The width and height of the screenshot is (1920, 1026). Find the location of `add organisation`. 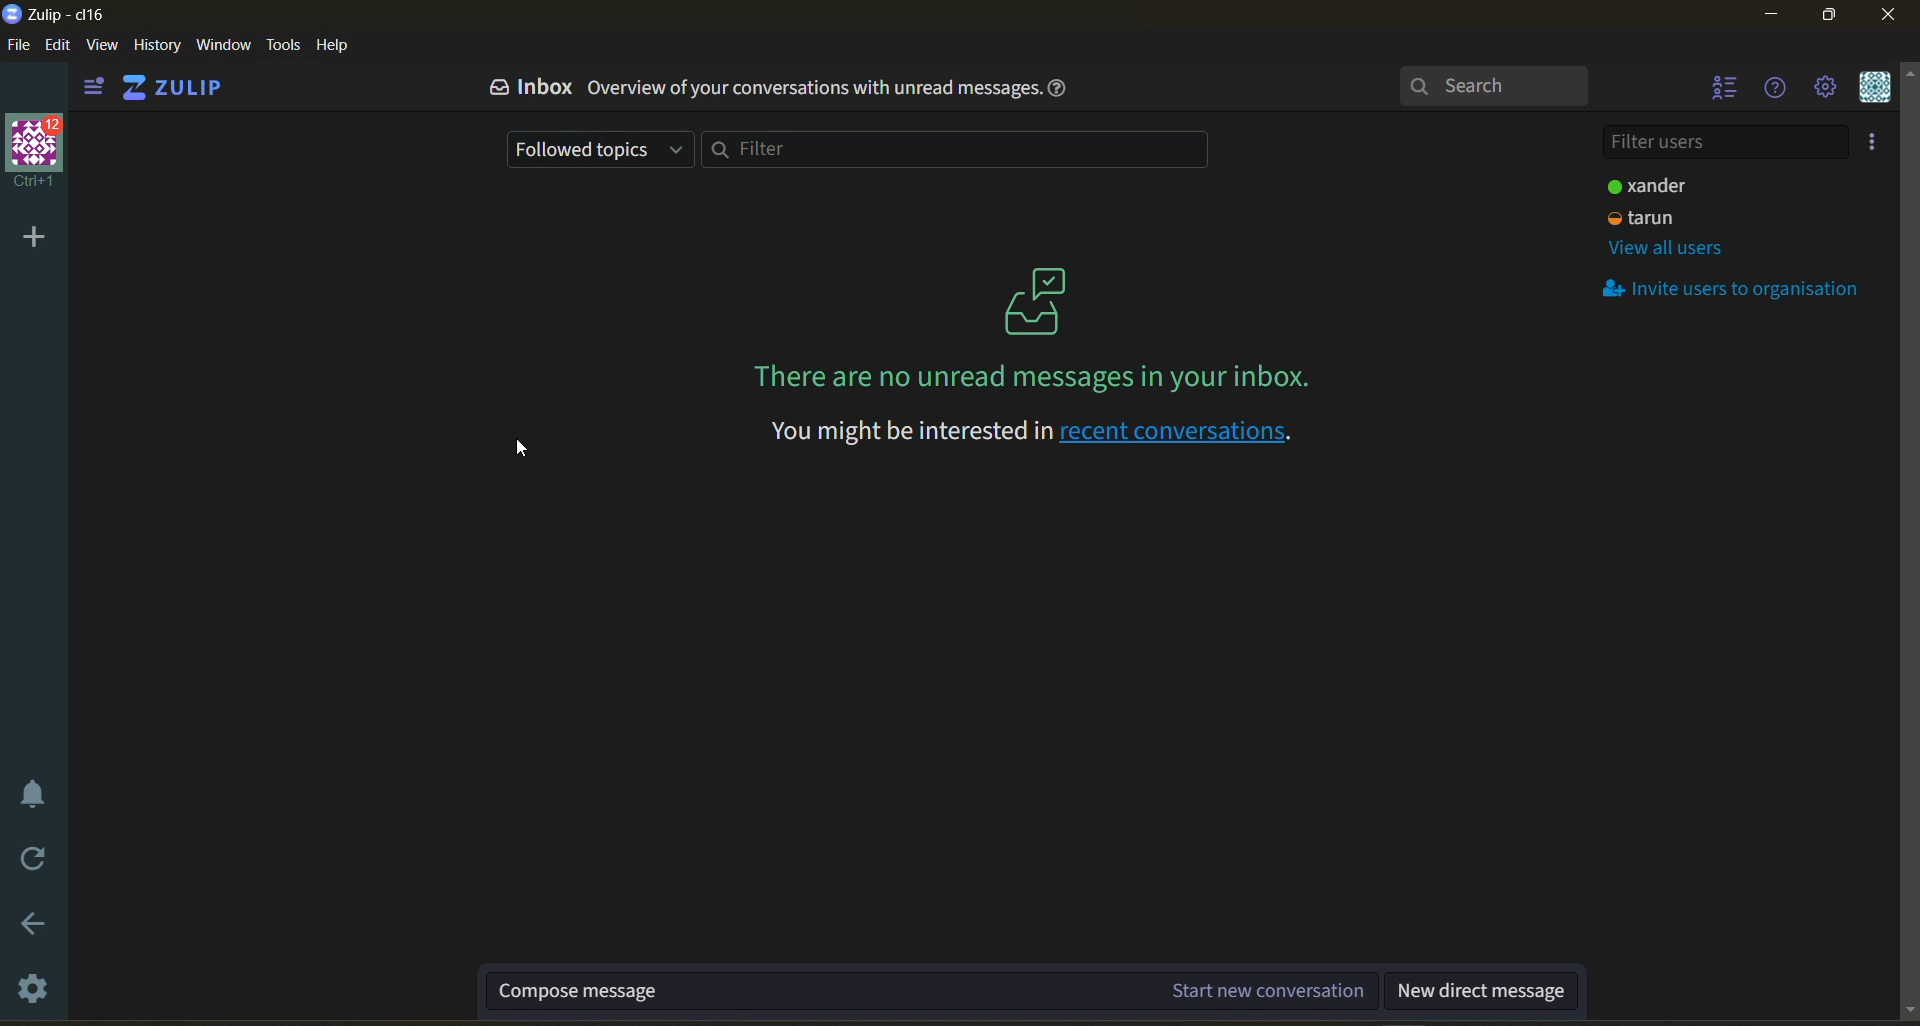

add organisation is located at coordinates (37, 238).